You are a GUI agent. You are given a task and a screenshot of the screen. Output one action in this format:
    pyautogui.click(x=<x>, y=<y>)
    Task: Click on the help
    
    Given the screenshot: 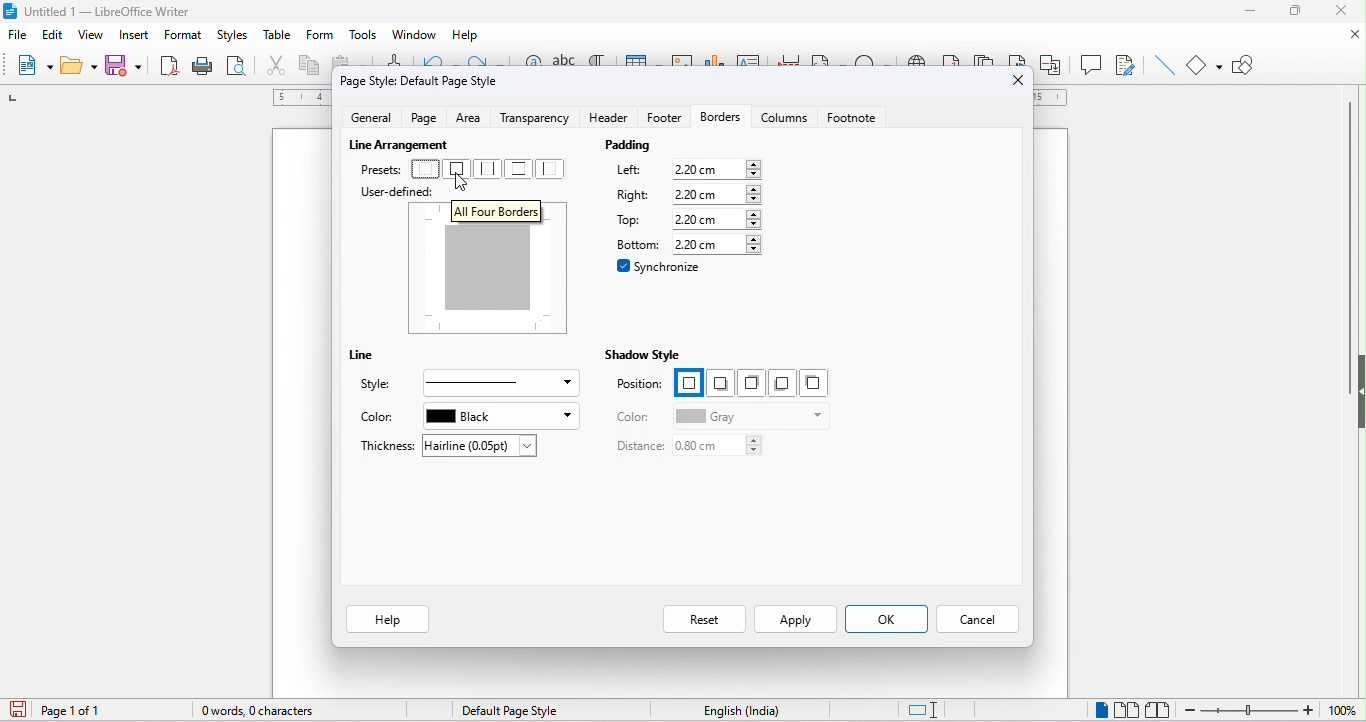 What is the action you would take?
    pyautogui.click(x=387, y=618)
    